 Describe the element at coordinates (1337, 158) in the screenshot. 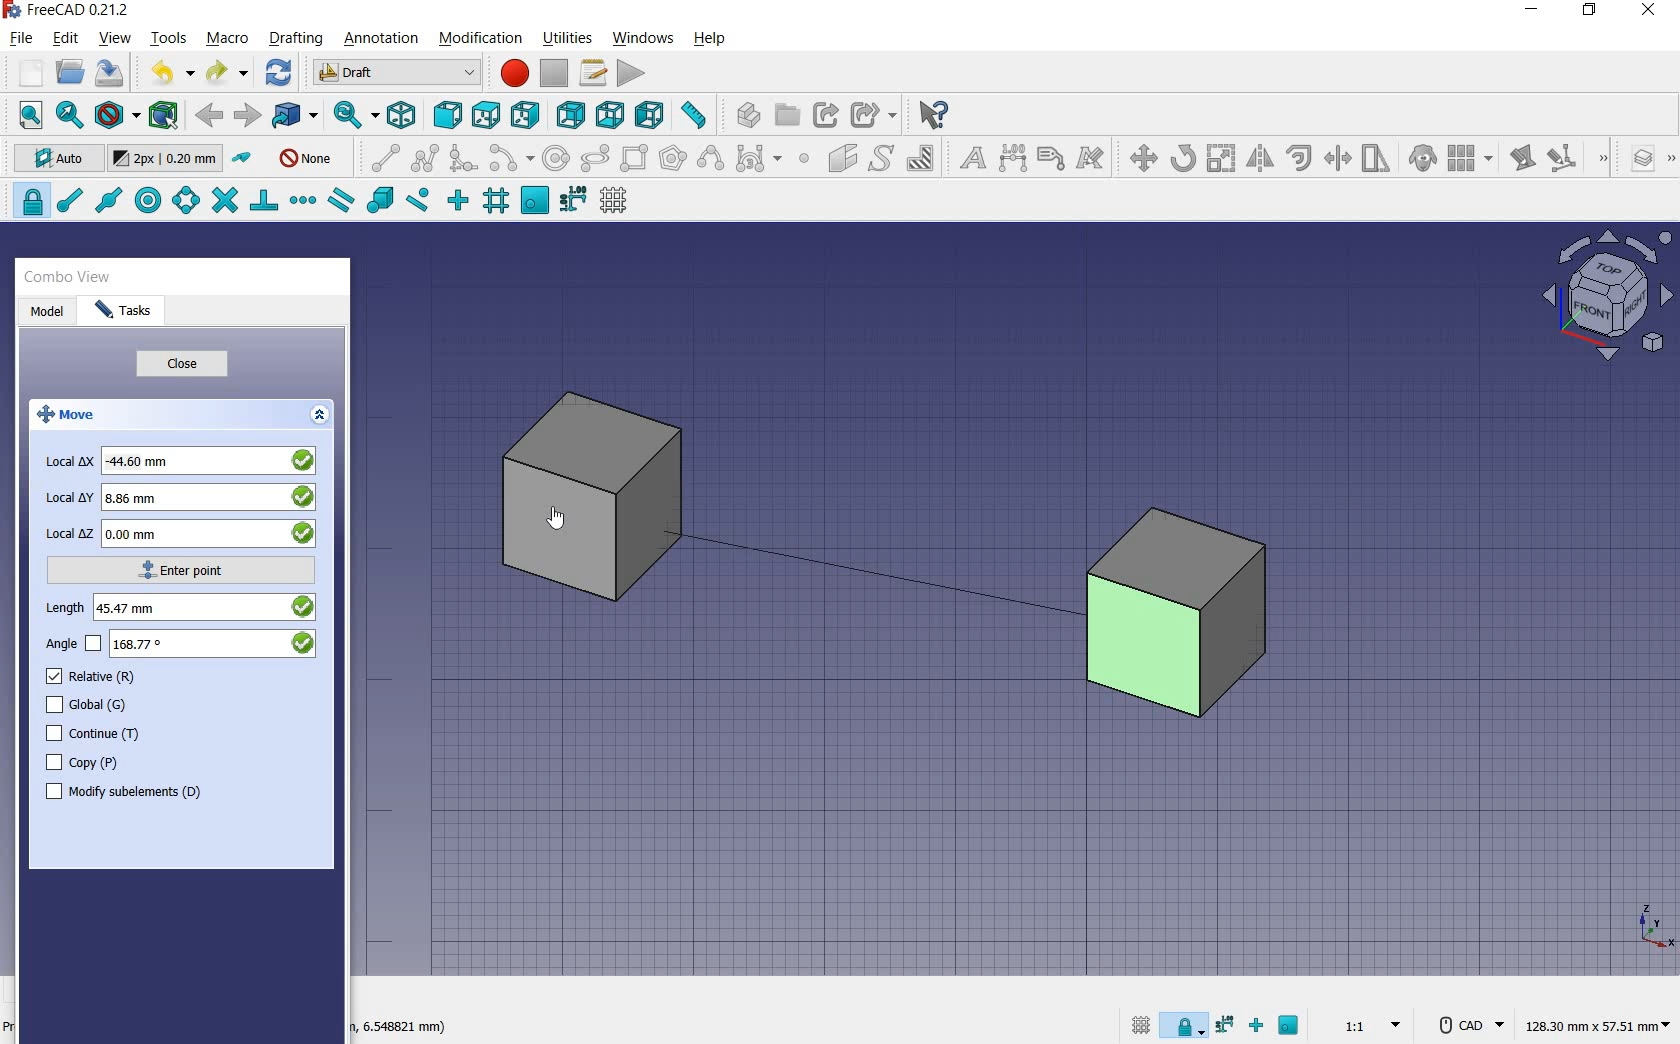

I see `trimex` at that location.